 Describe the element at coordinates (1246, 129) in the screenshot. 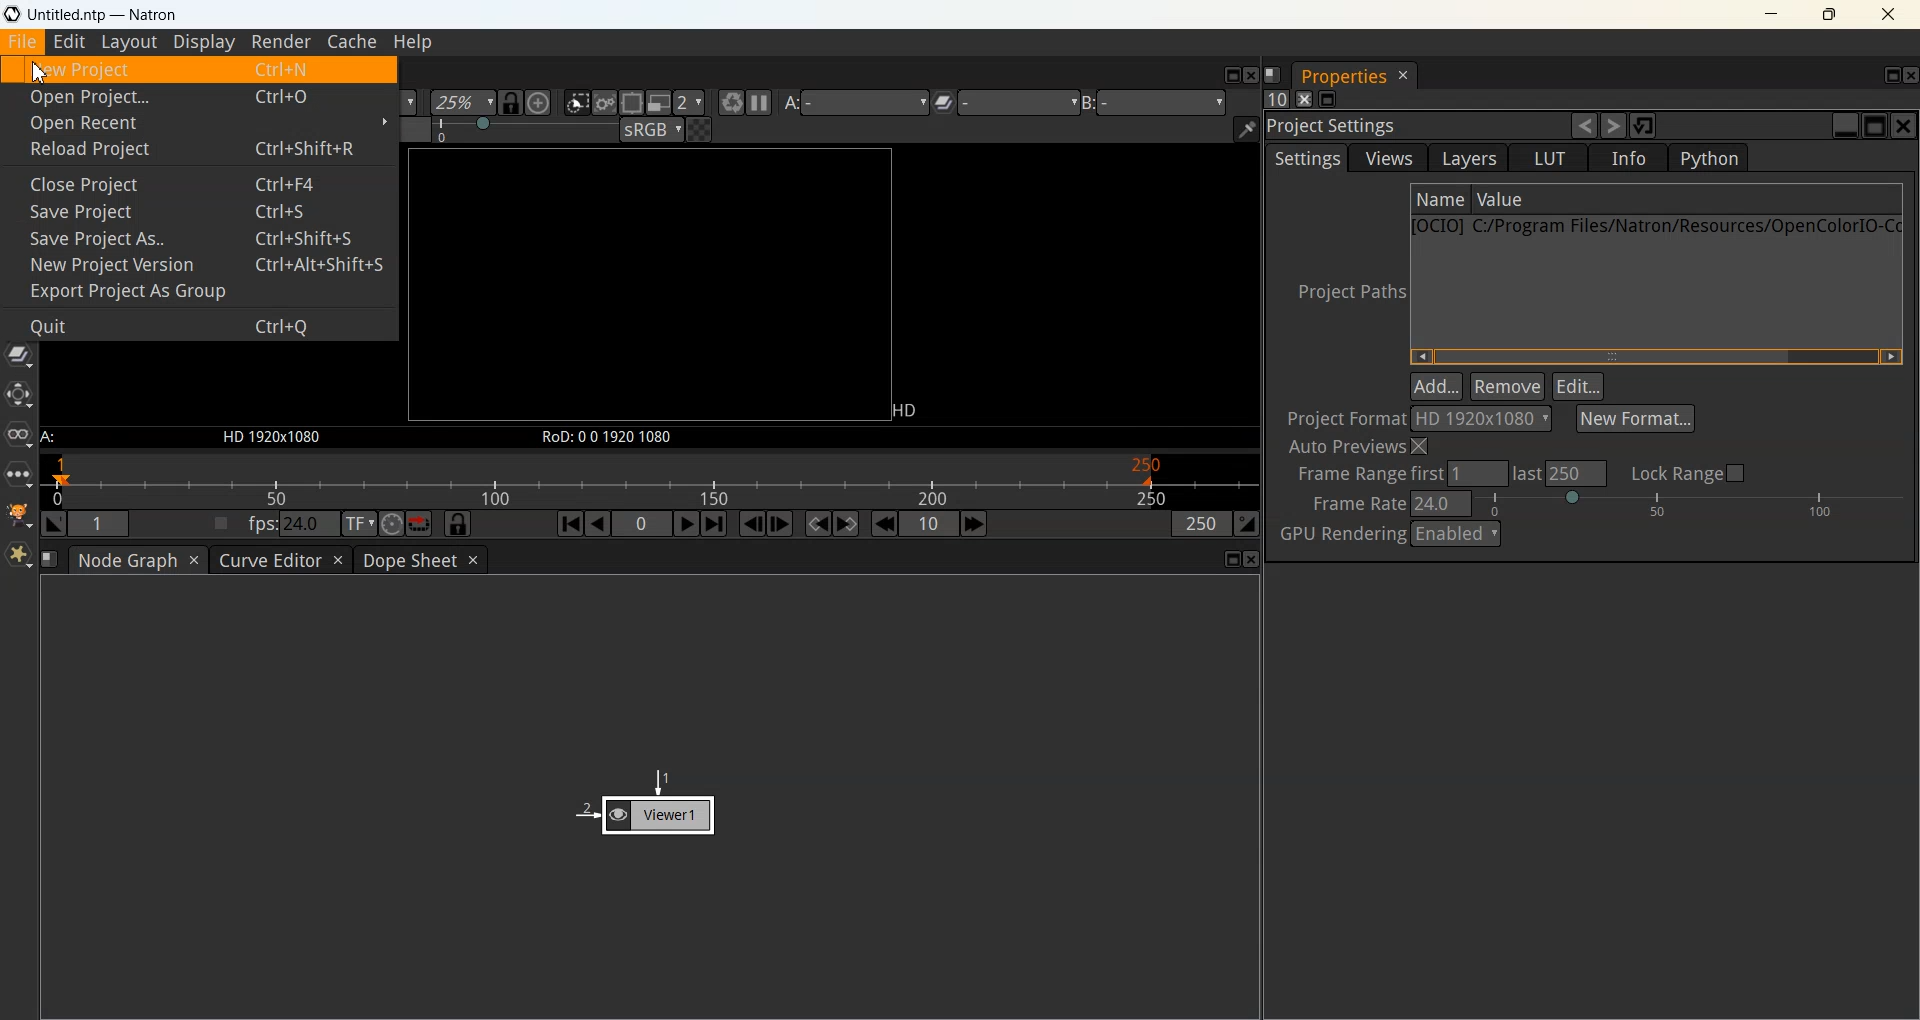

I see `Hide/Show Information bar` at that location.